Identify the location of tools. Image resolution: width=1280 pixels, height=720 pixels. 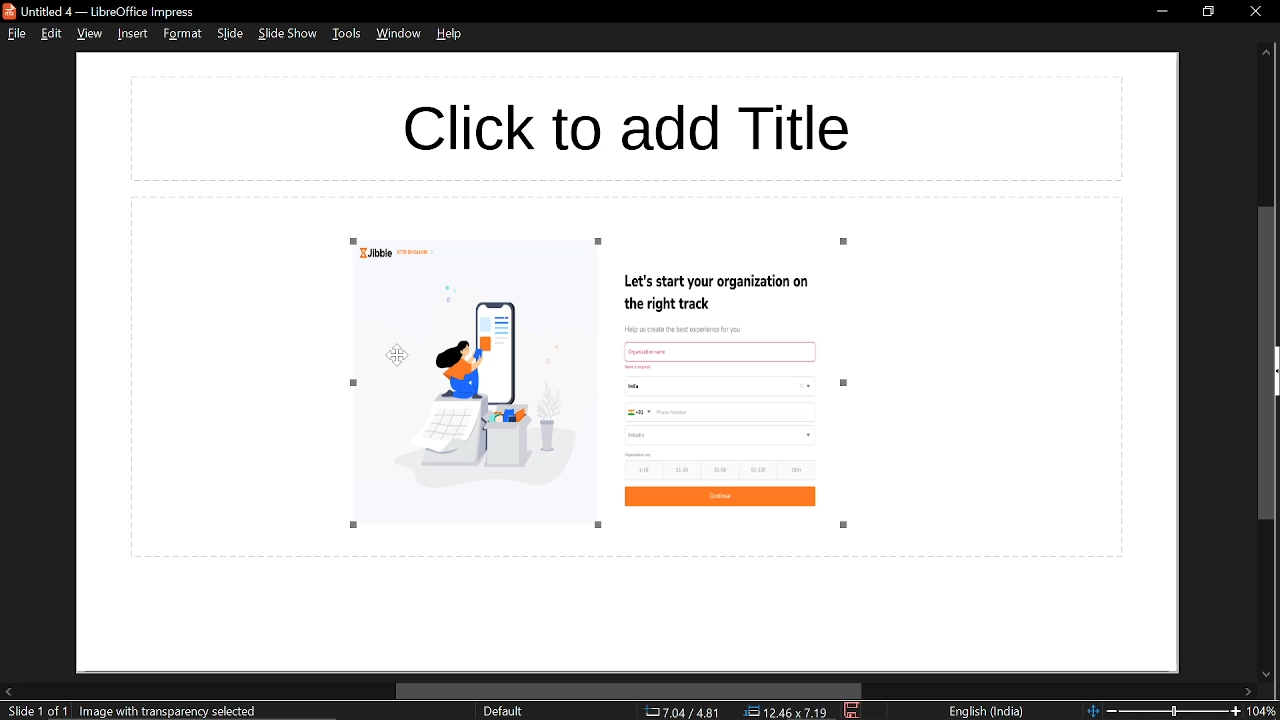
(345, 37).